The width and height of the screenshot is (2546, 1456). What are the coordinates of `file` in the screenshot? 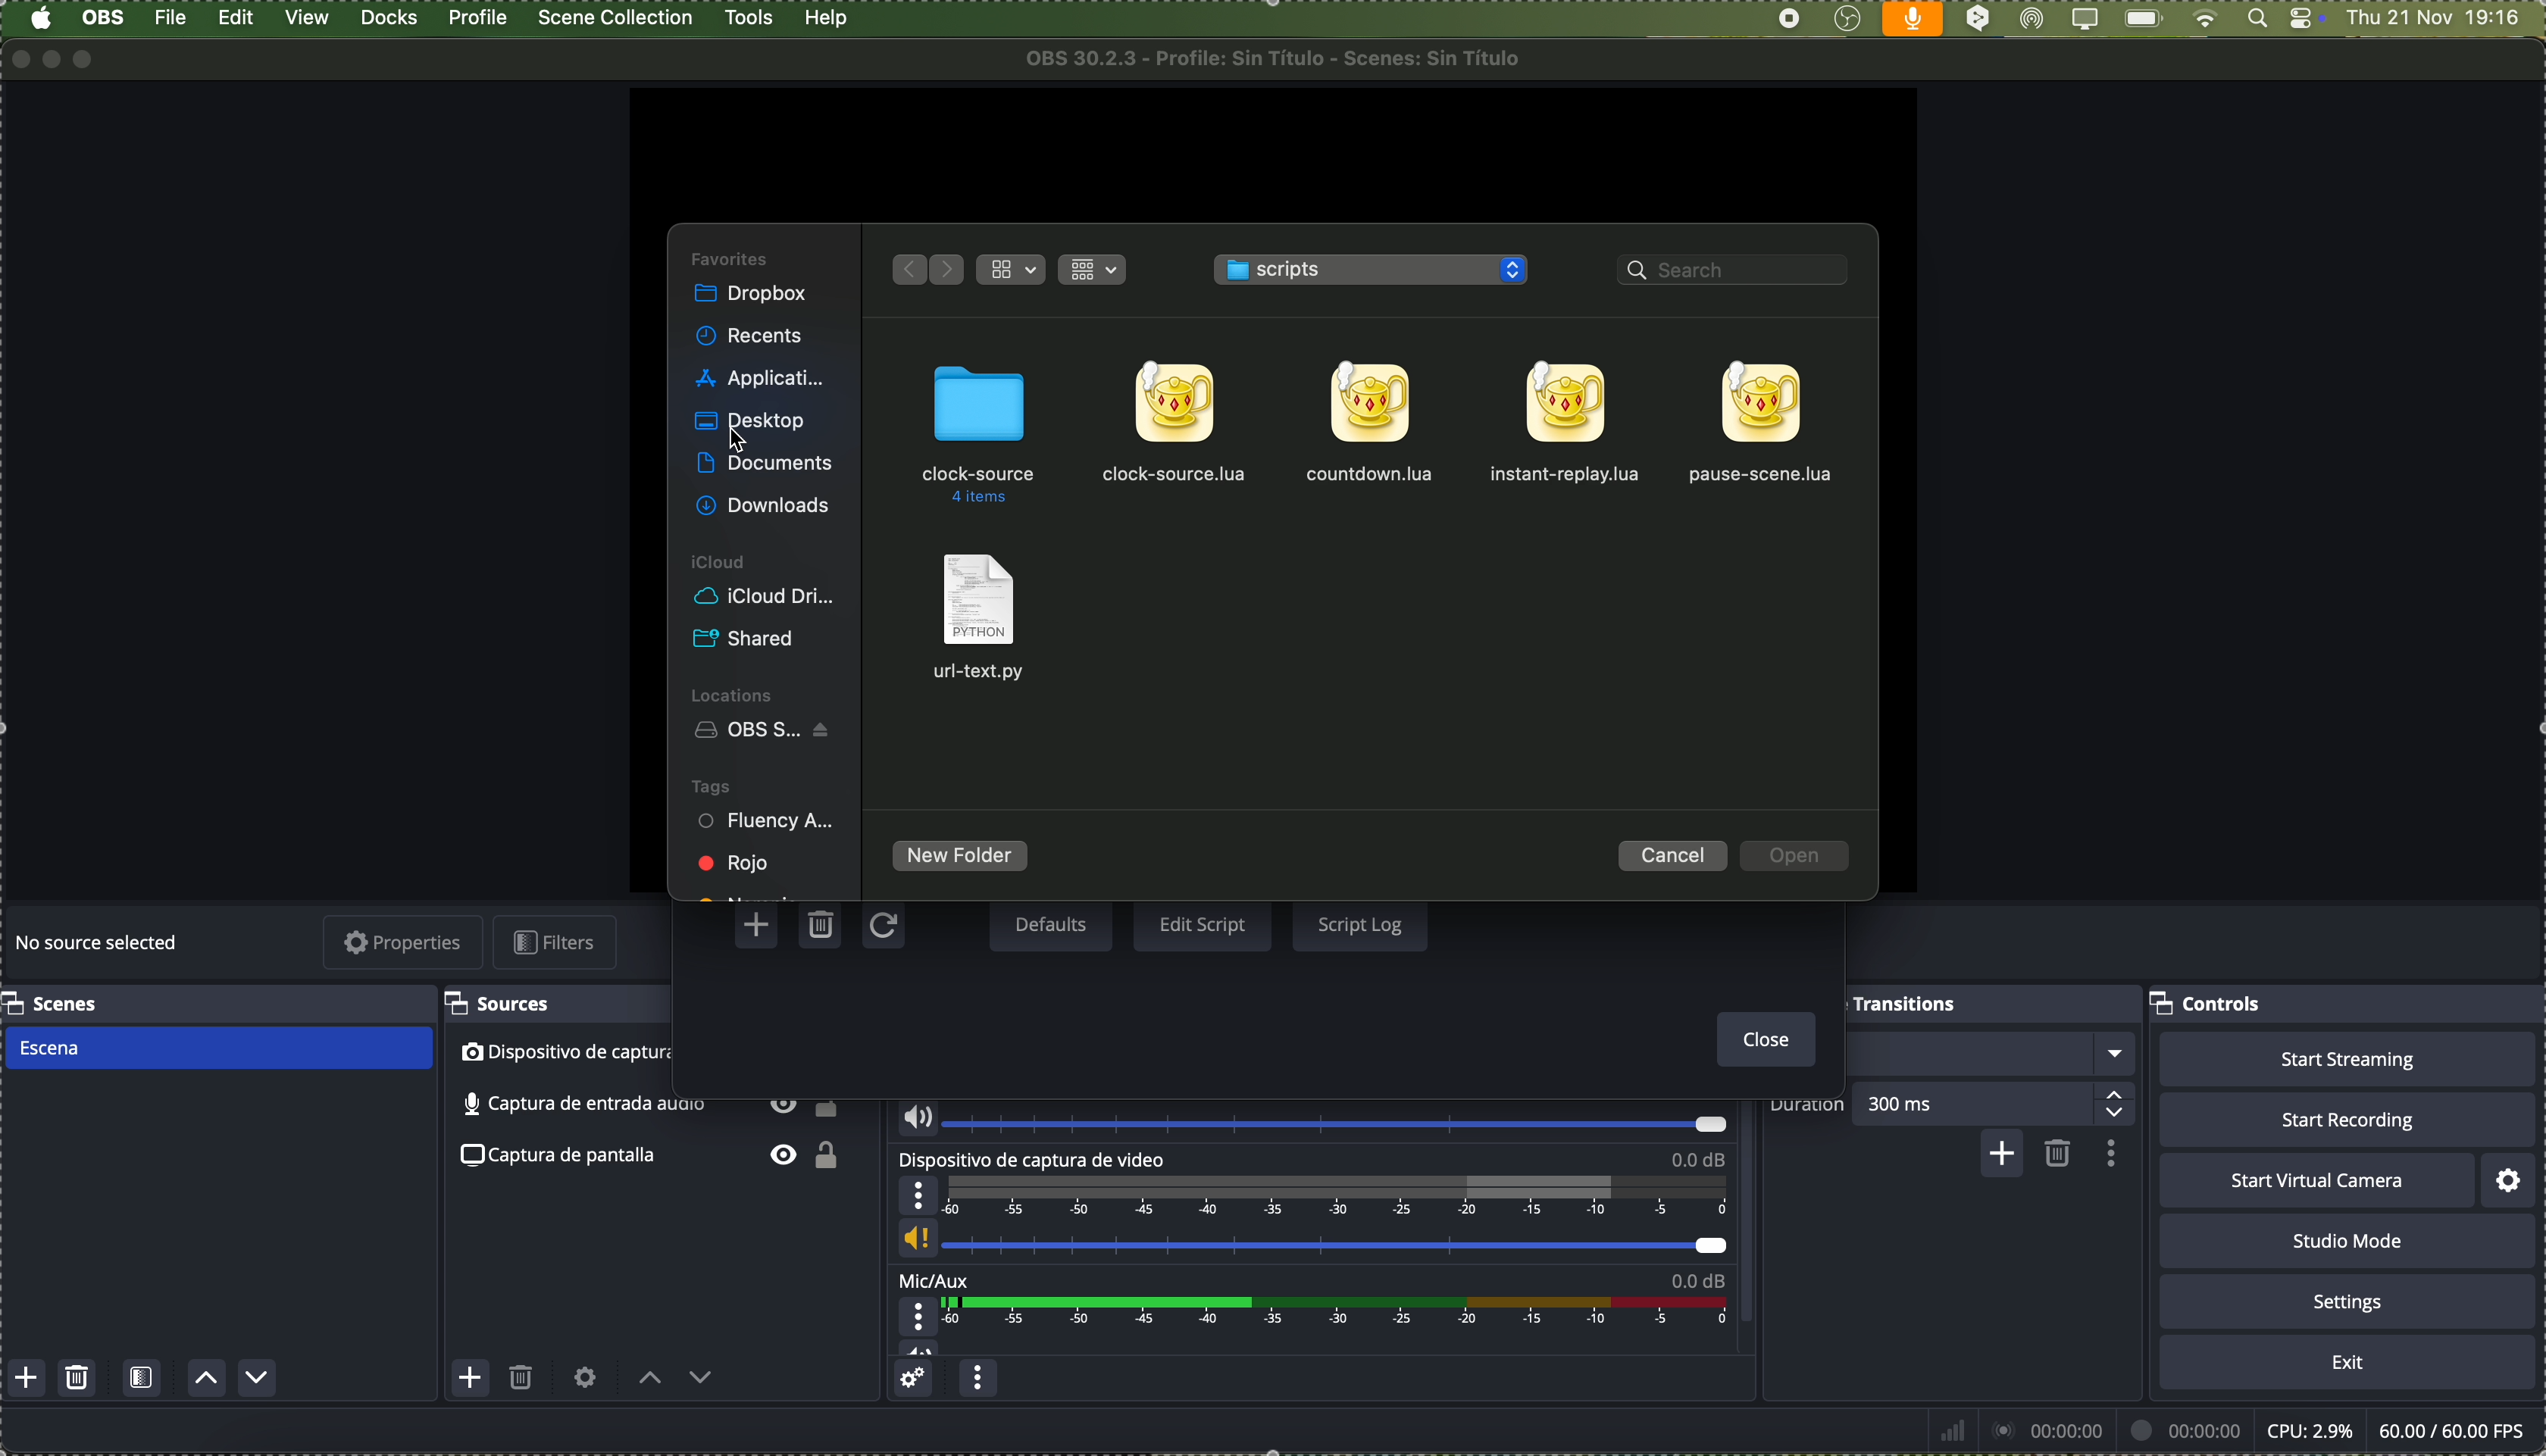 It's located at (1763, 424).